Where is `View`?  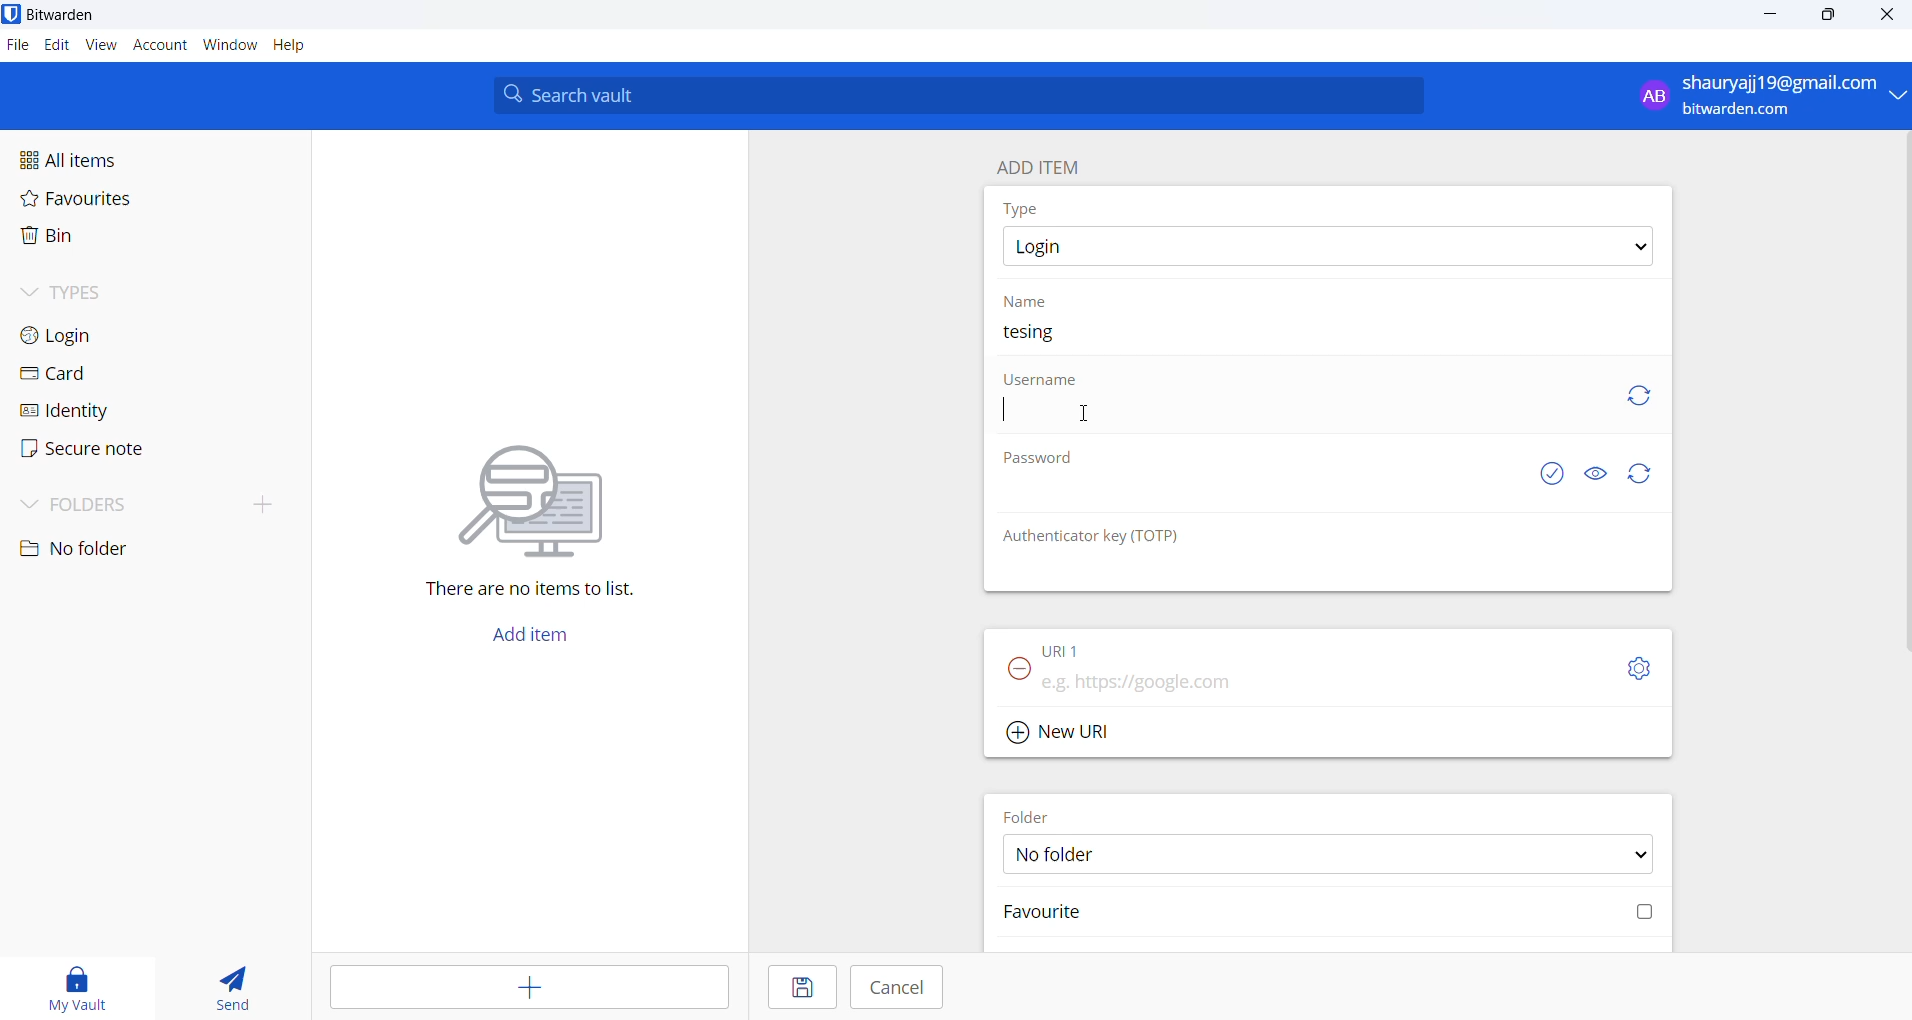
View is located at coordinates (103, 46).